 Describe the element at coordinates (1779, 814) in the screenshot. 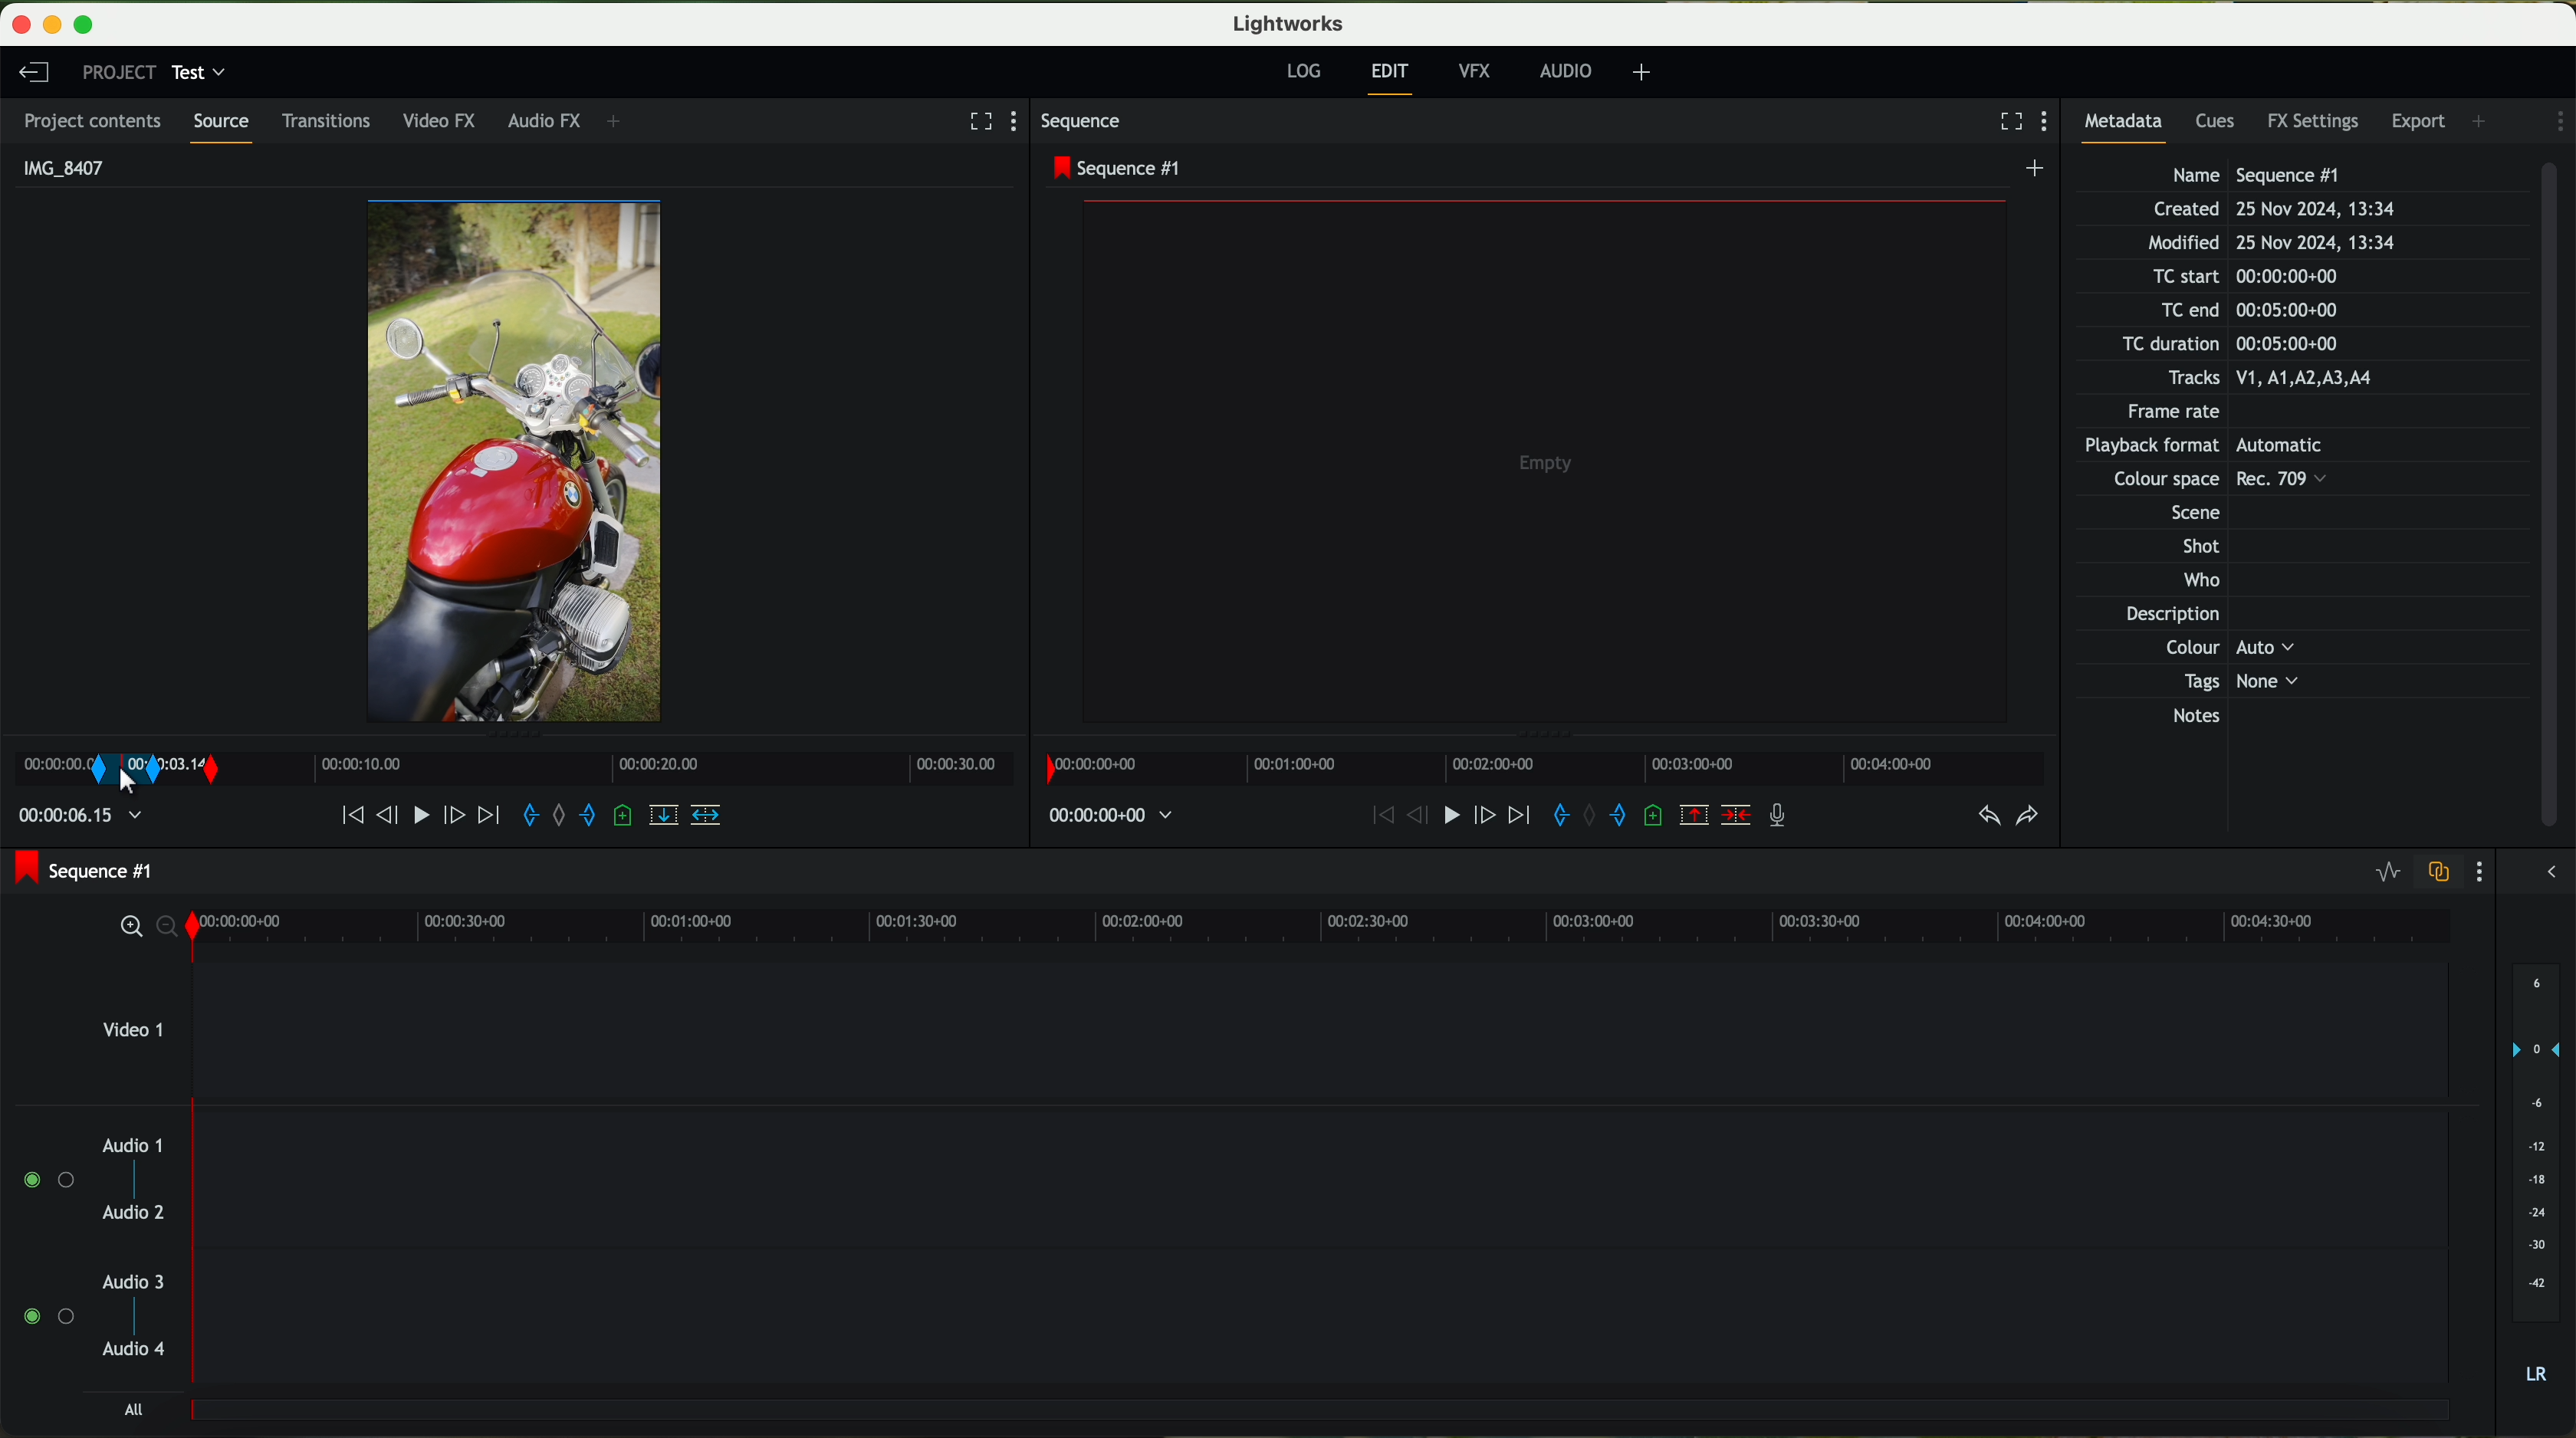

I see `record a voice over` at that location.